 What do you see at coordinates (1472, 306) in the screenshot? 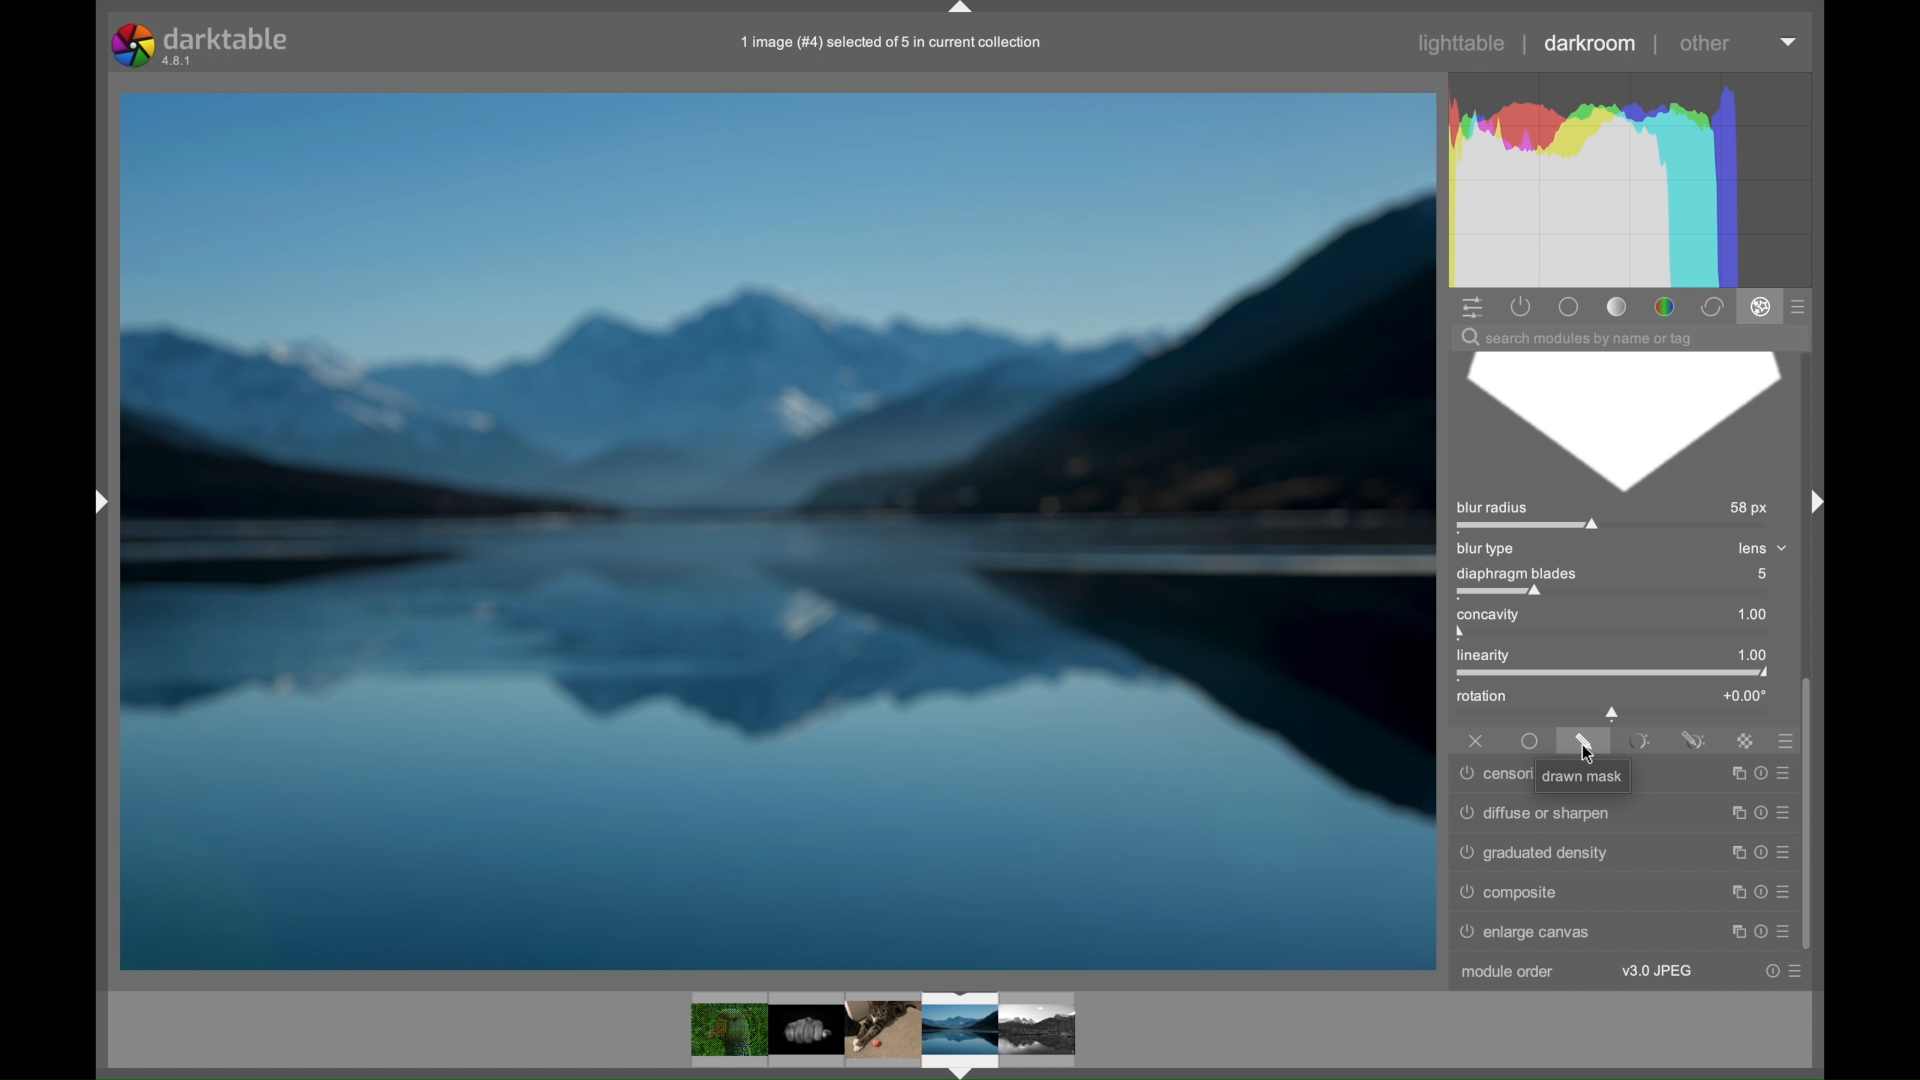
I see `show quick access  panel` at bounding box center [1472, 306].